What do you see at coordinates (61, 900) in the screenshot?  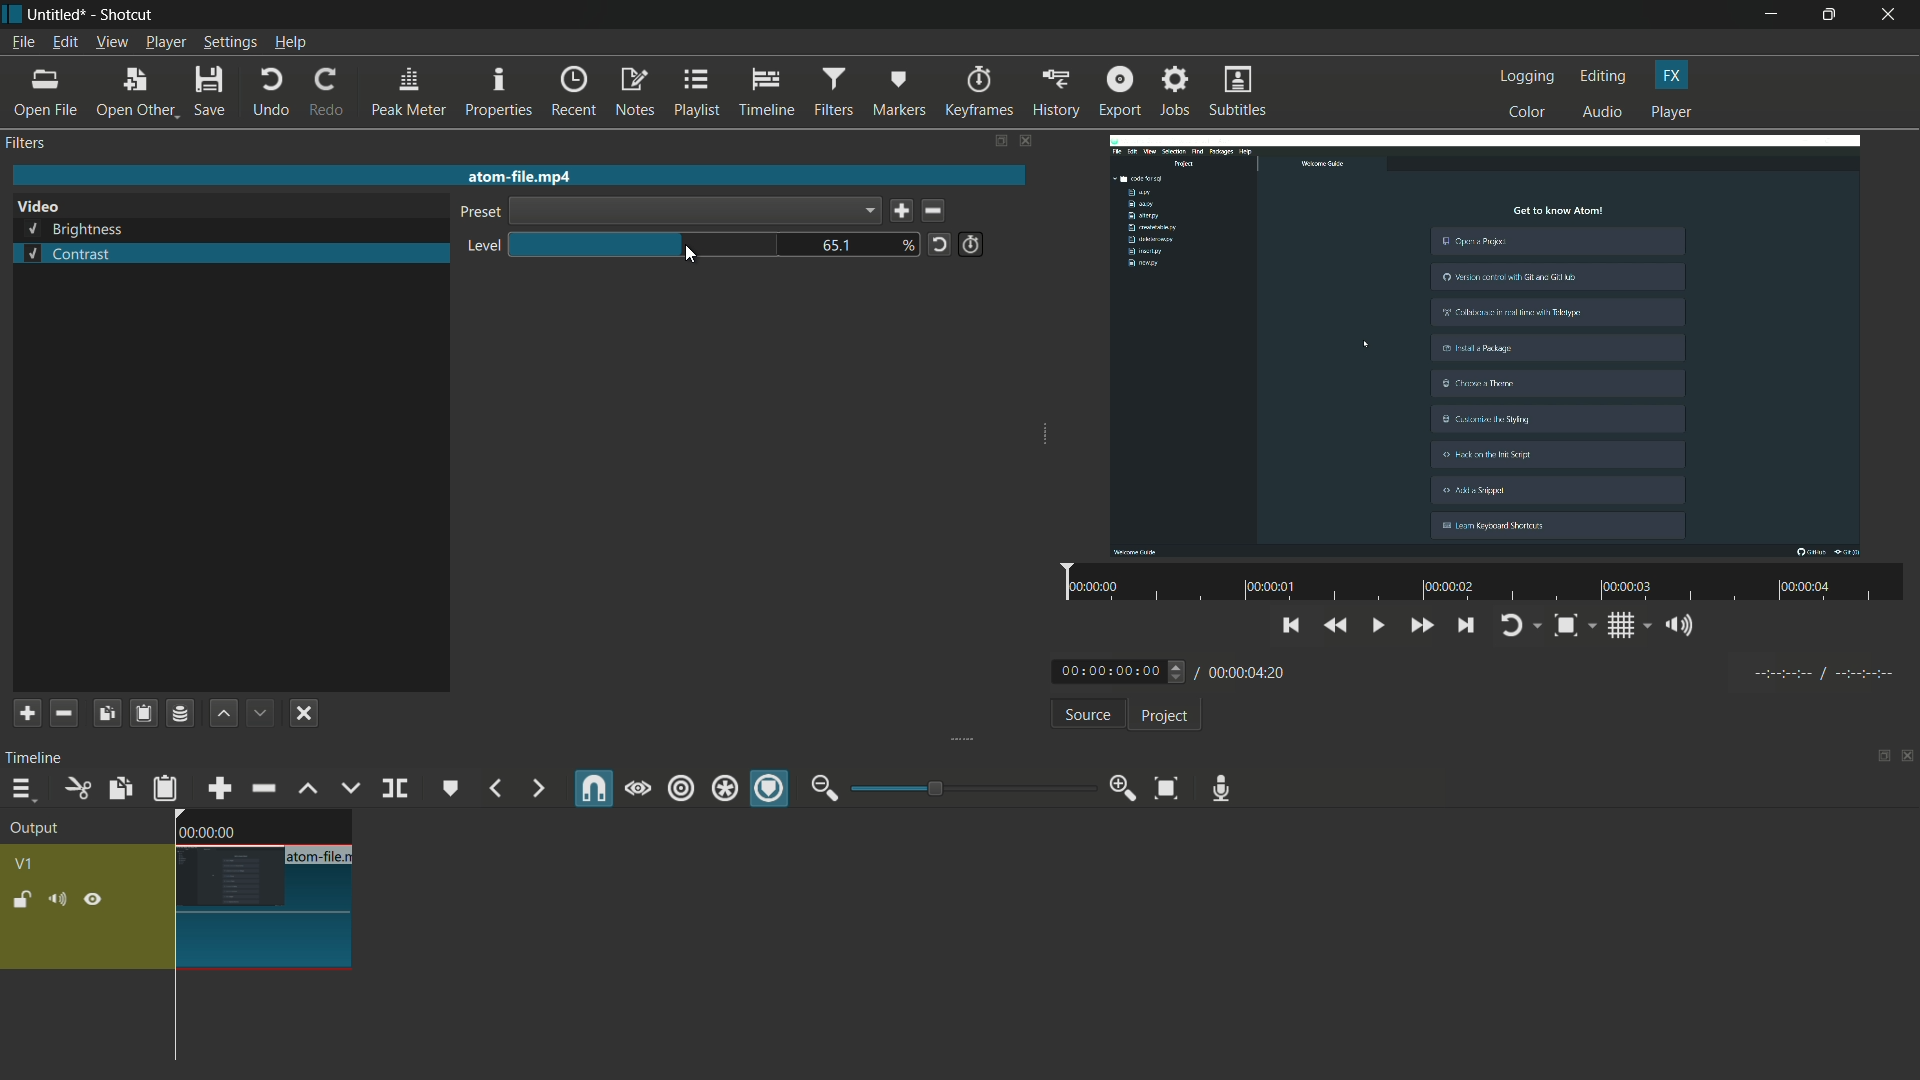 I see `mute` at bounding box center [61, 900].